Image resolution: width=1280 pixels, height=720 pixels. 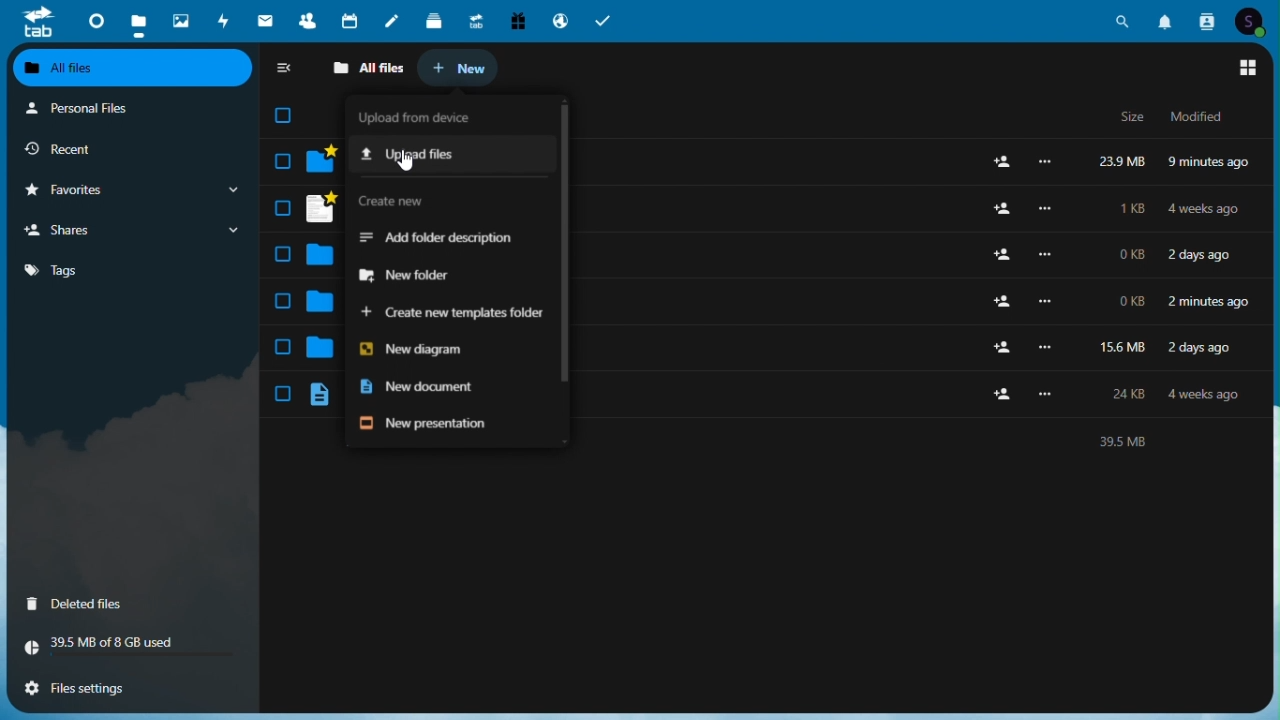 I want to click on cursor, so click(x=407, y=163).